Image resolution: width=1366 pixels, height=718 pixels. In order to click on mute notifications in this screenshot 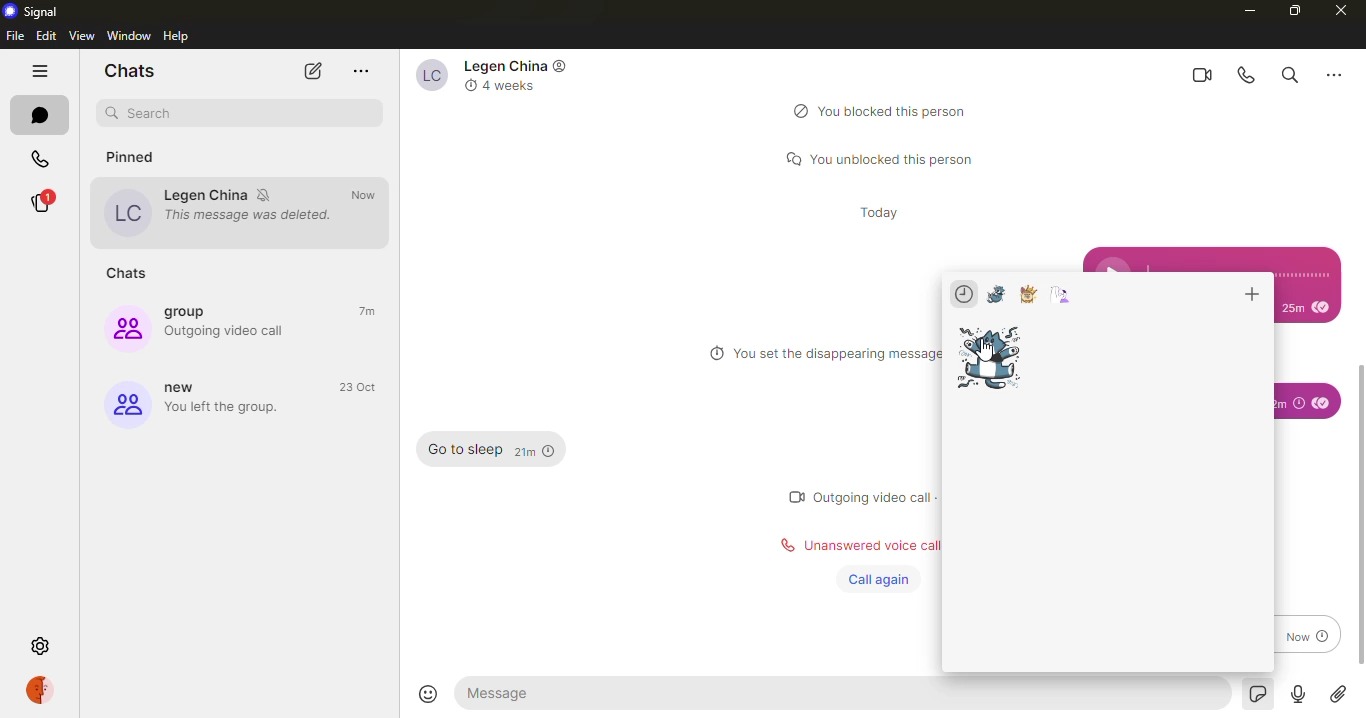, I will do `click(267, 195)`.